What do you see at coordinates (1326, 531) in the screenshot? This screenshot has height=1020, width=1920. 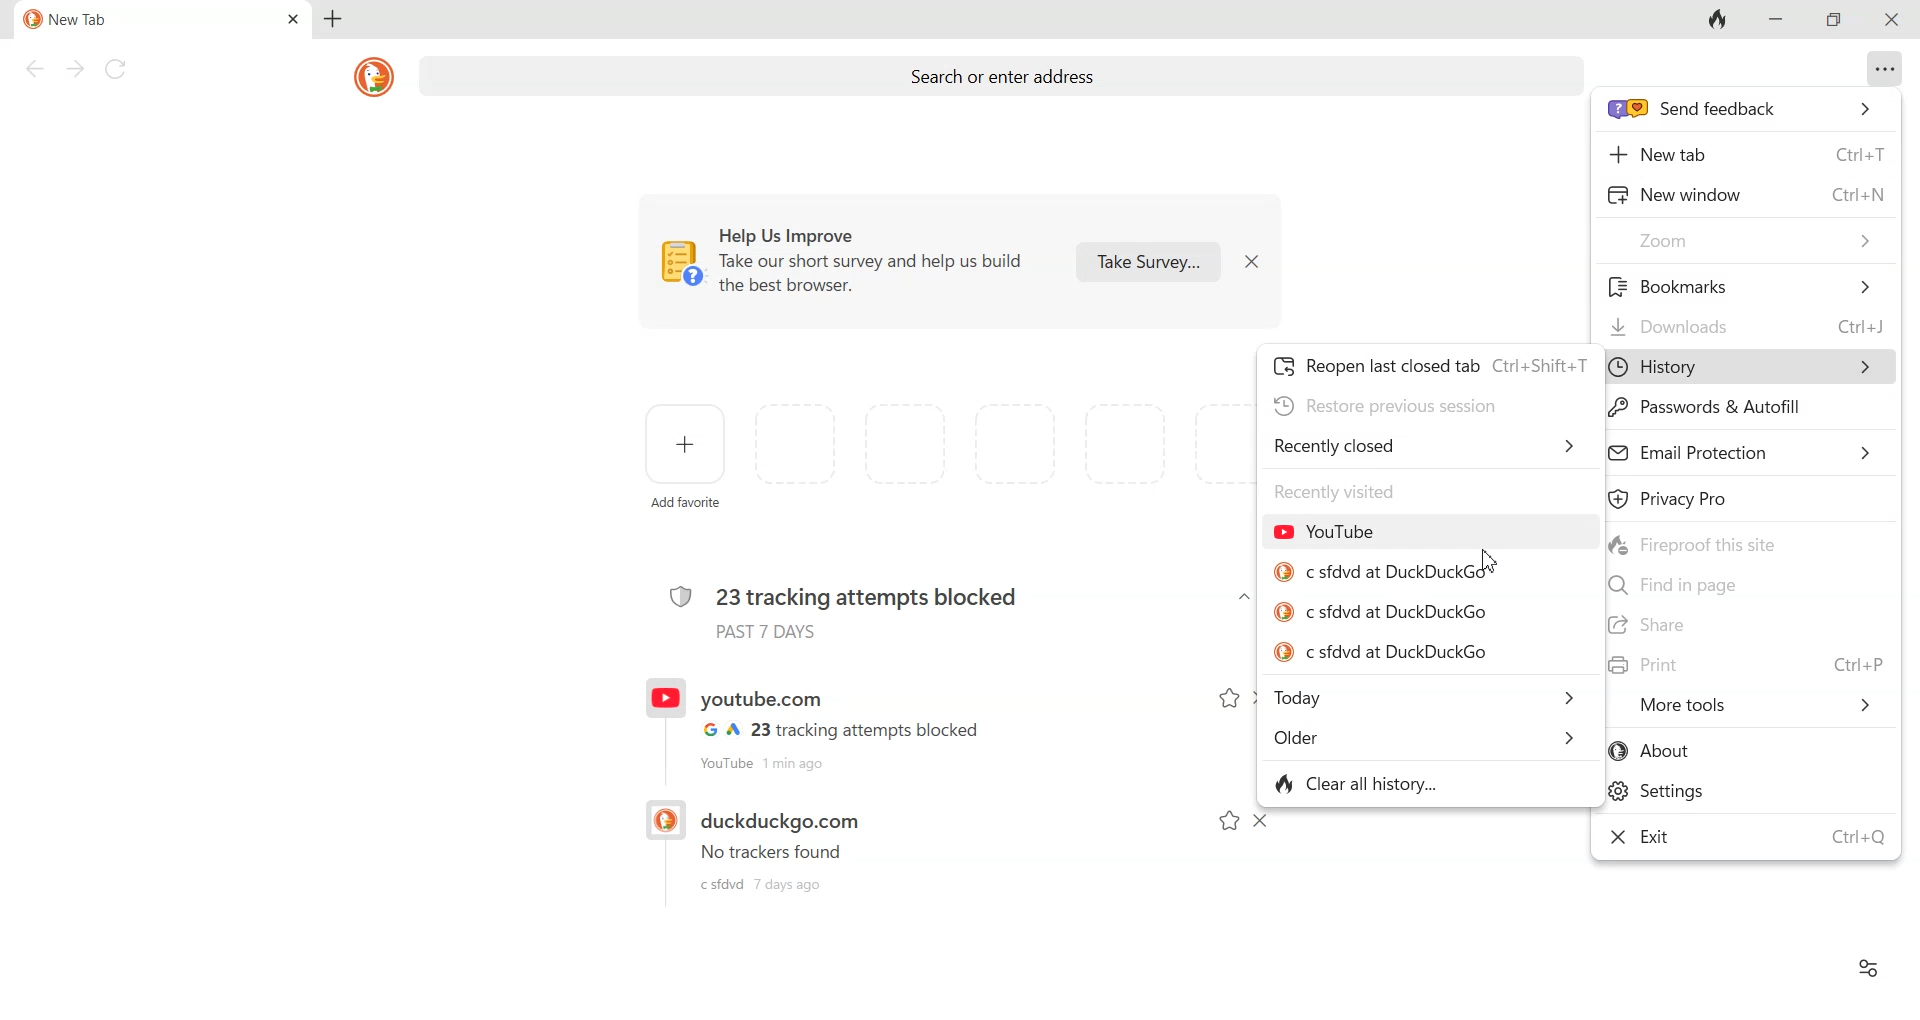 I see `YouTube` at bounding box center [1326, 531].